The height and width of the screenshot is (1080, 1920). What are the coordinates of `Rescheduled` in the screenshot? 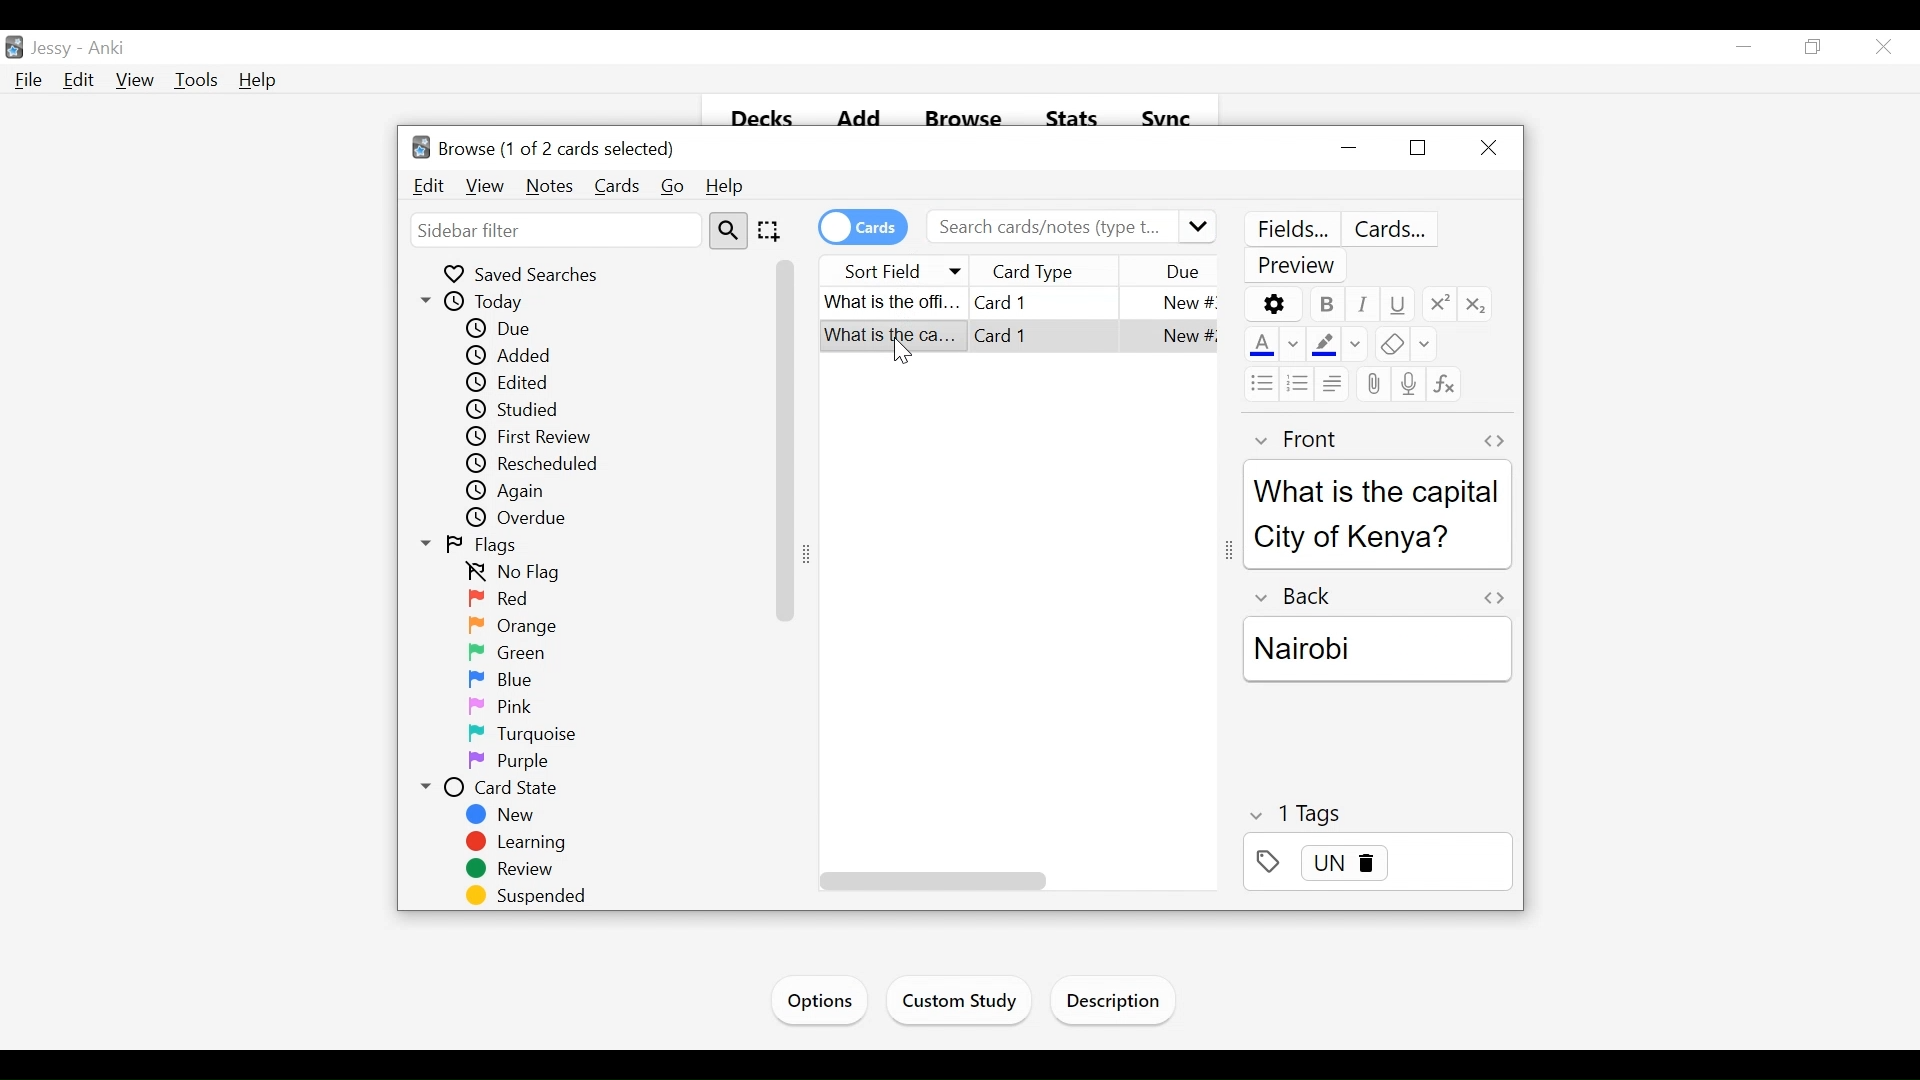 It's located at (536, 464).